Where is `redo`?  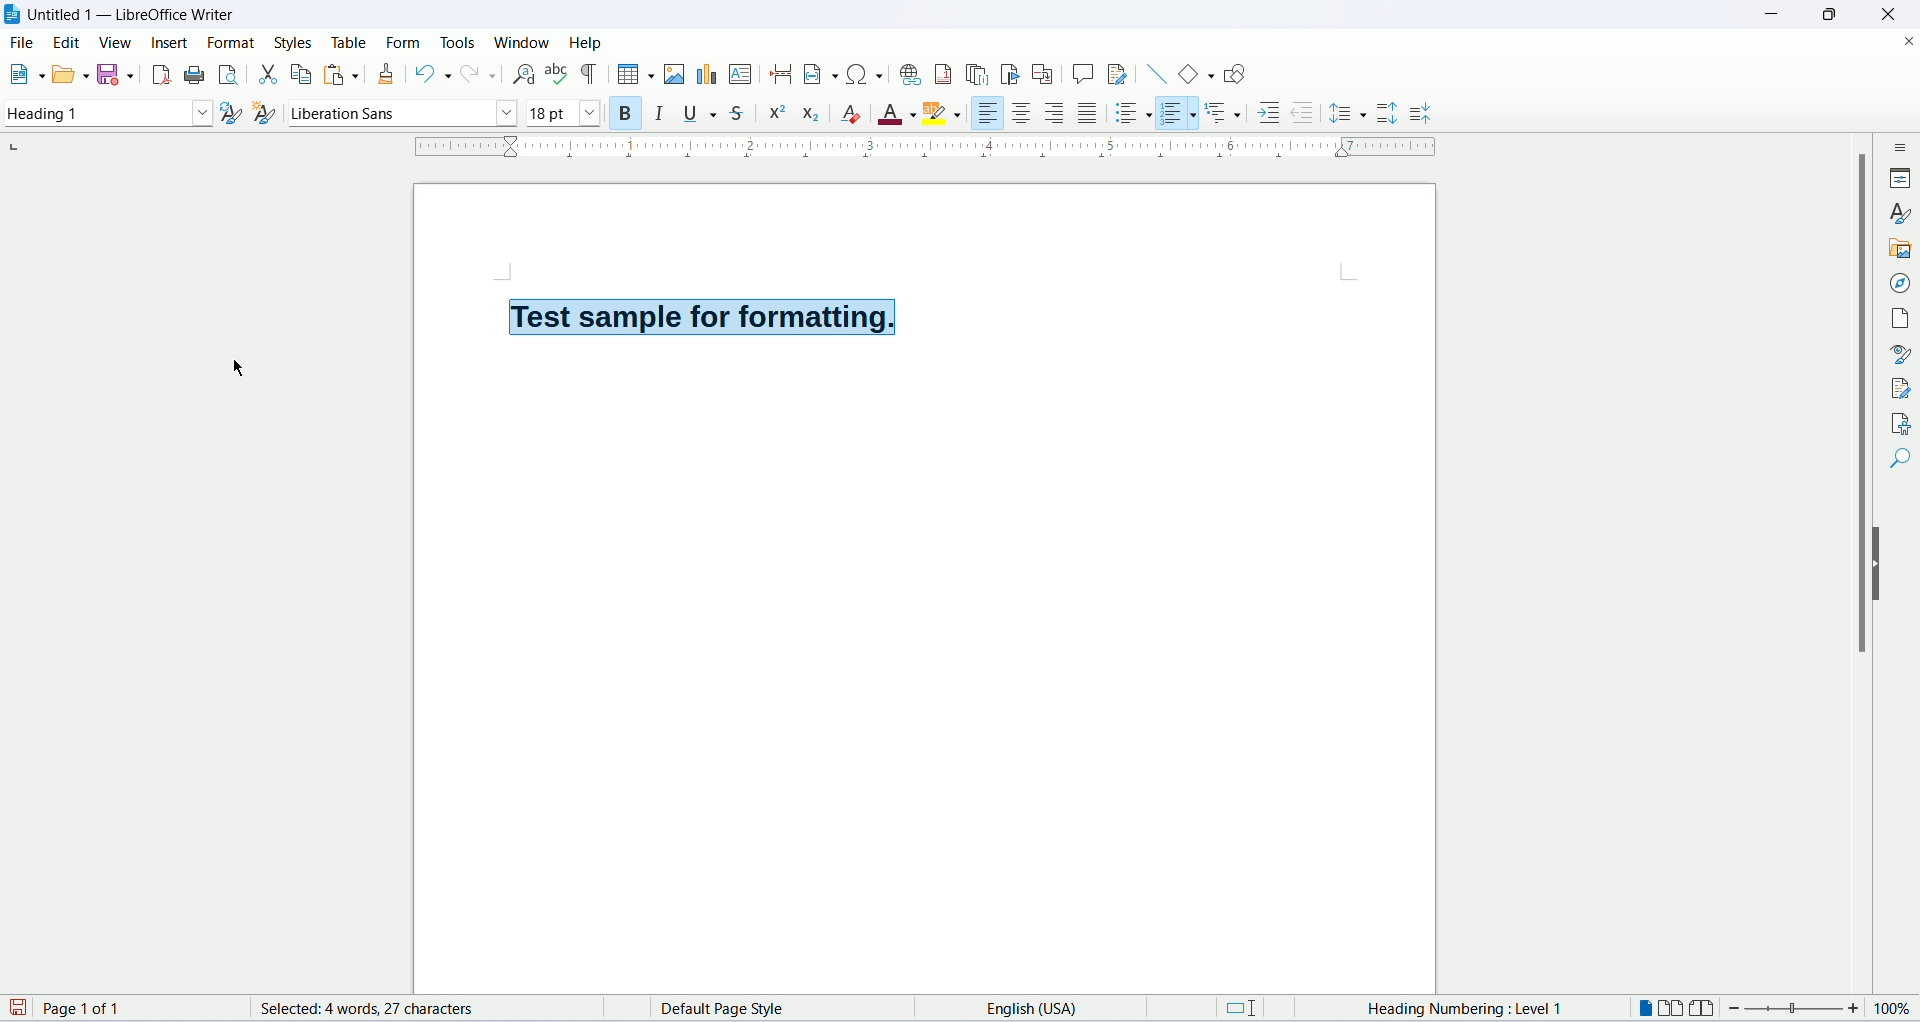 redo is located at coordinates (478, 76).